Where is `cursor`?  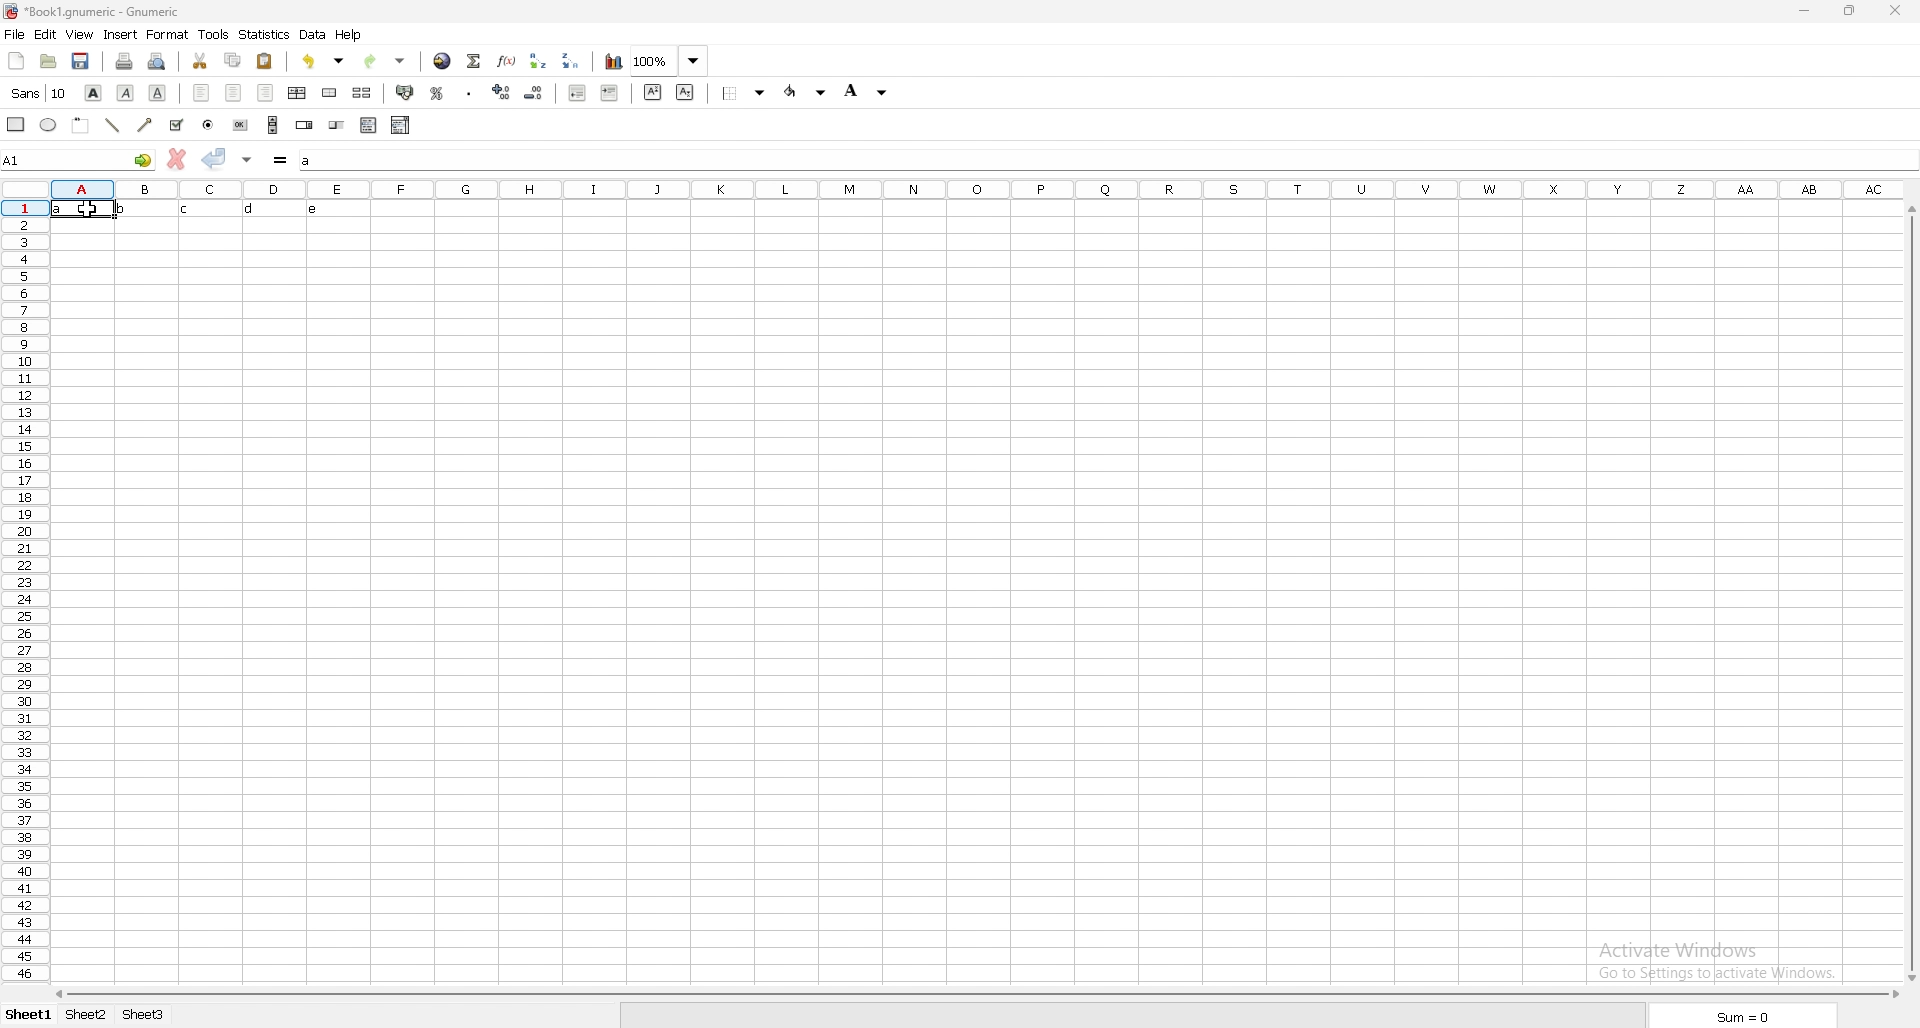
cursor is located at coordinates (94, 211).